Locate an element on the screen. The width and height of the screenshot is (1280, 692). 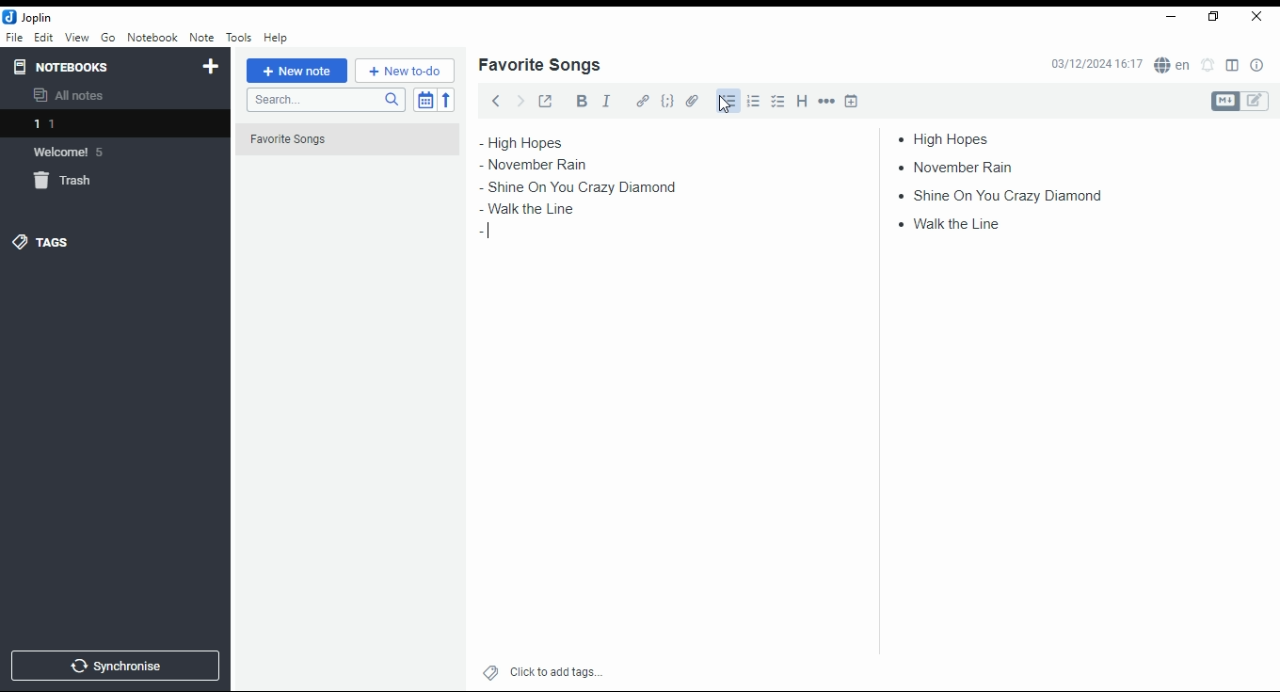
forward is located at coordinates (520, 99).